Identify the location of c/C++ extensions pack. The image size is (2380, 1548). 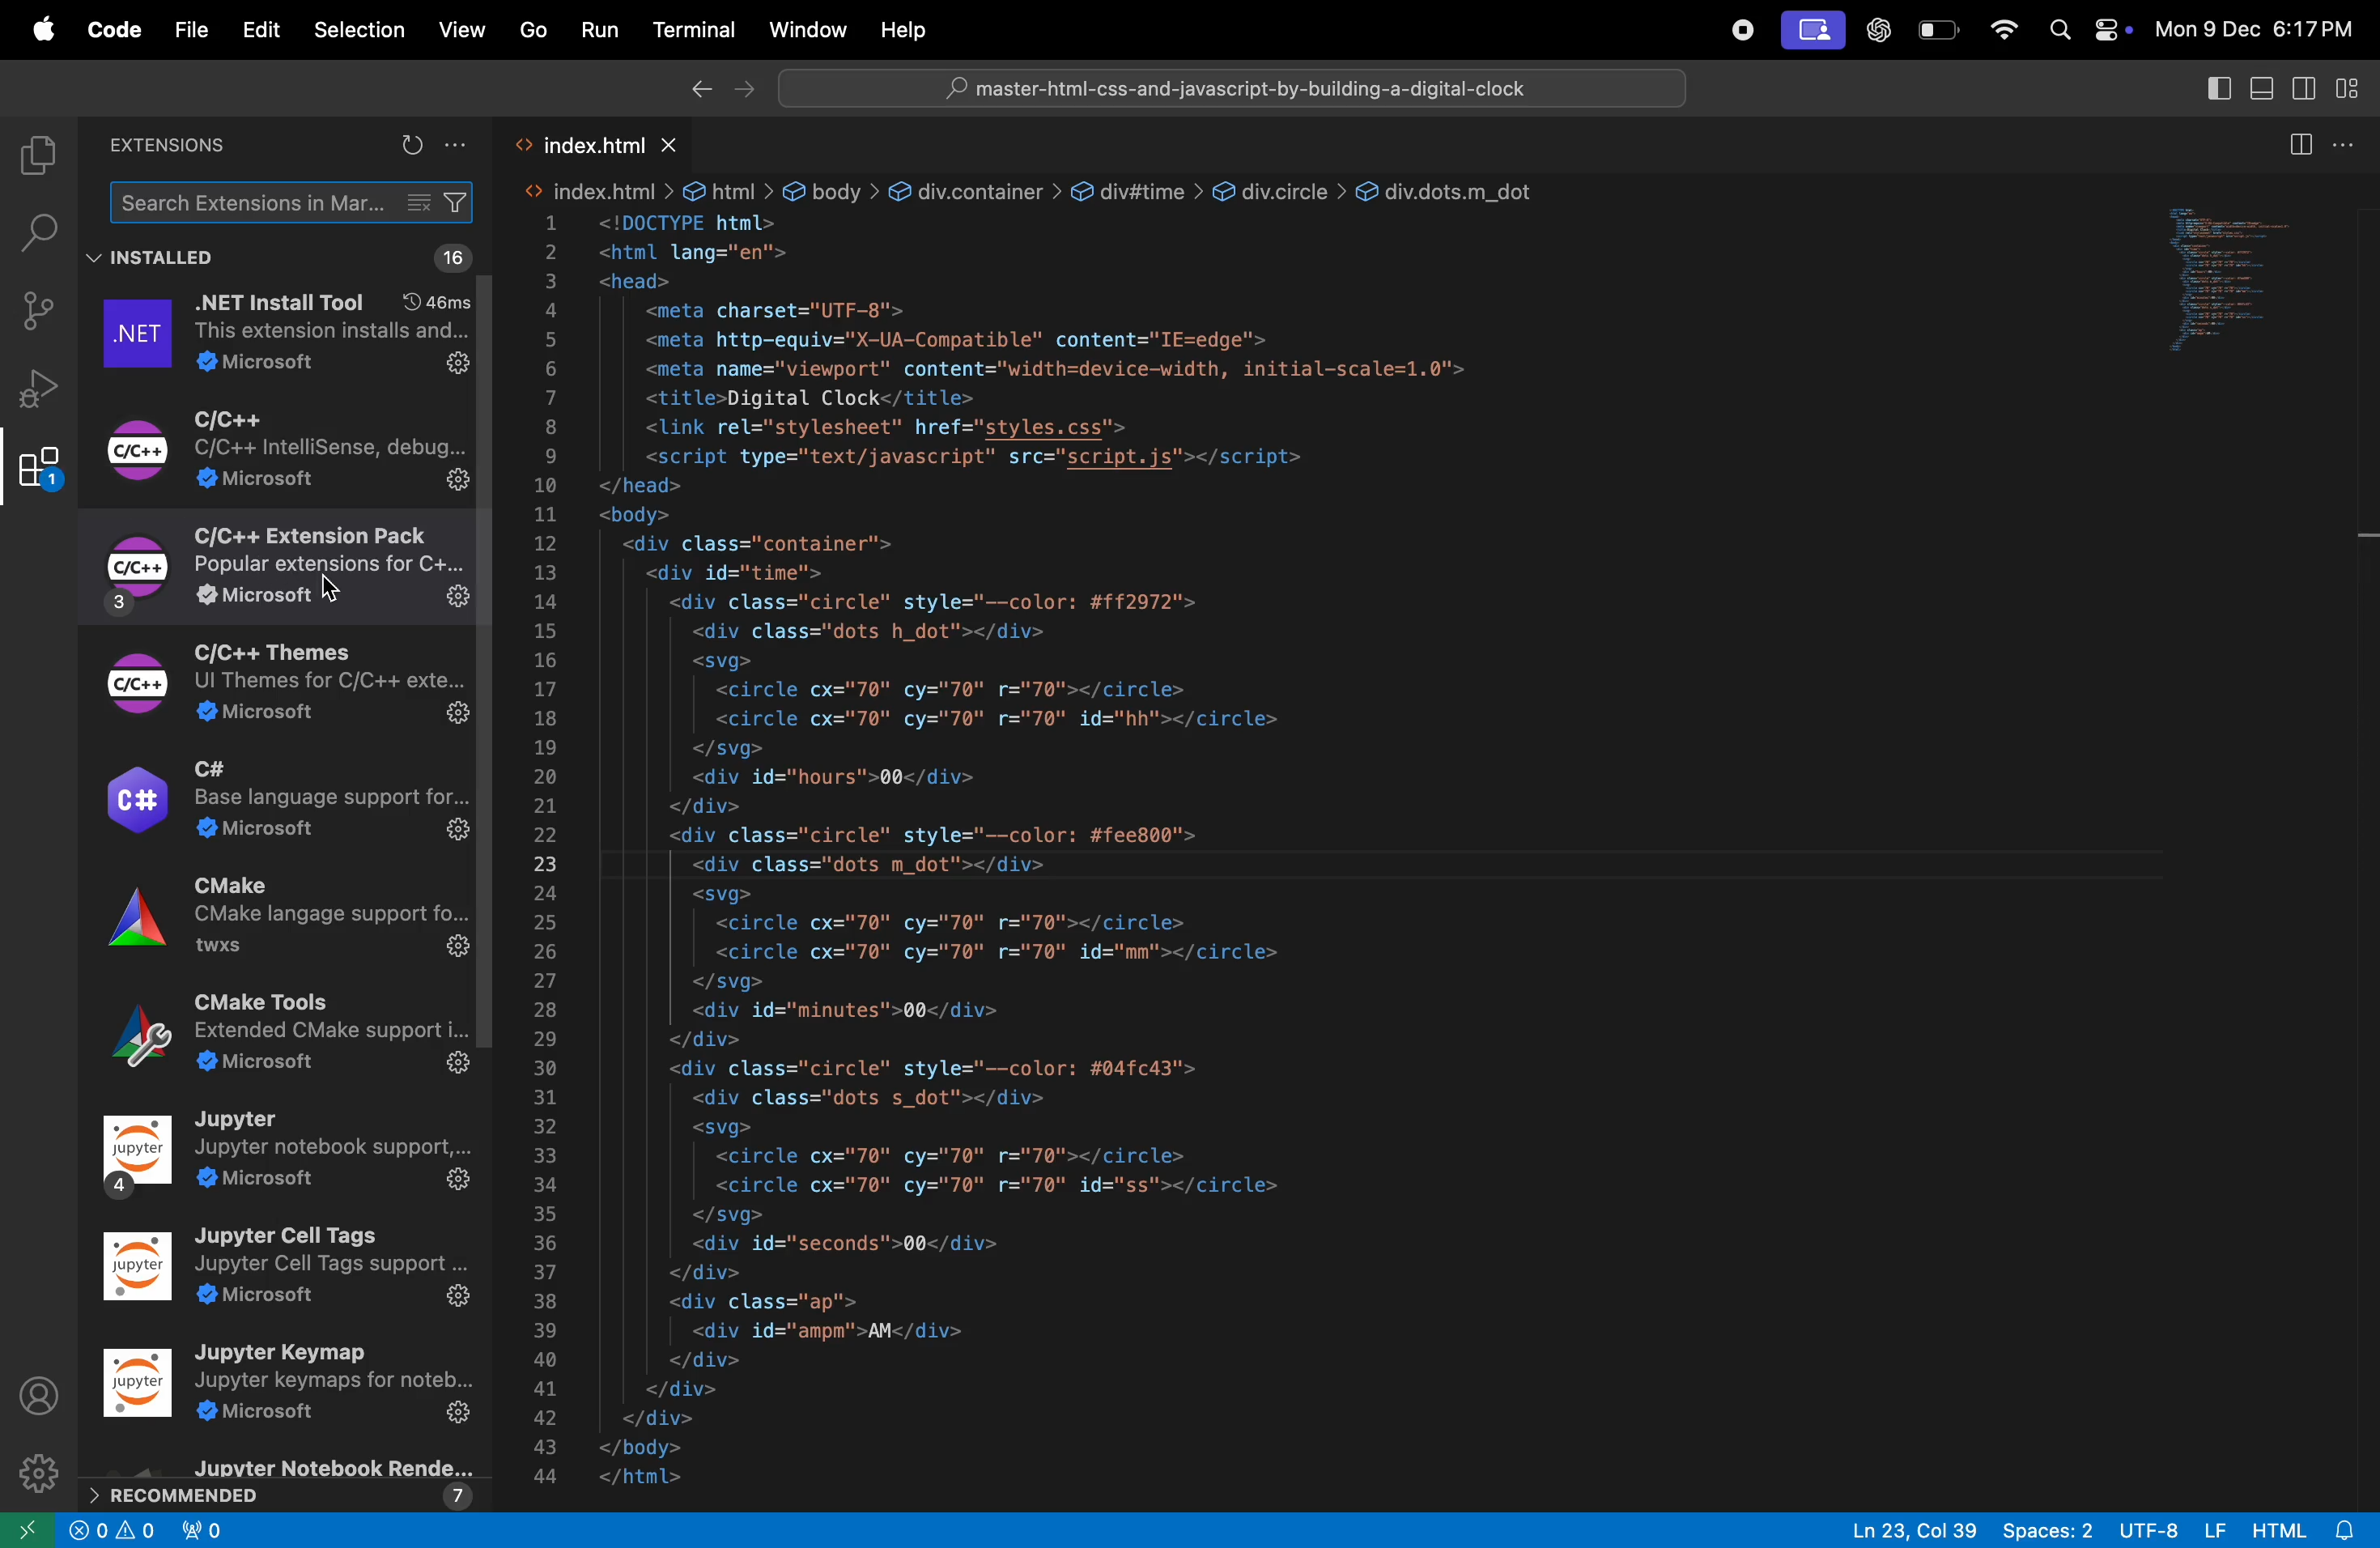
(288, 567).